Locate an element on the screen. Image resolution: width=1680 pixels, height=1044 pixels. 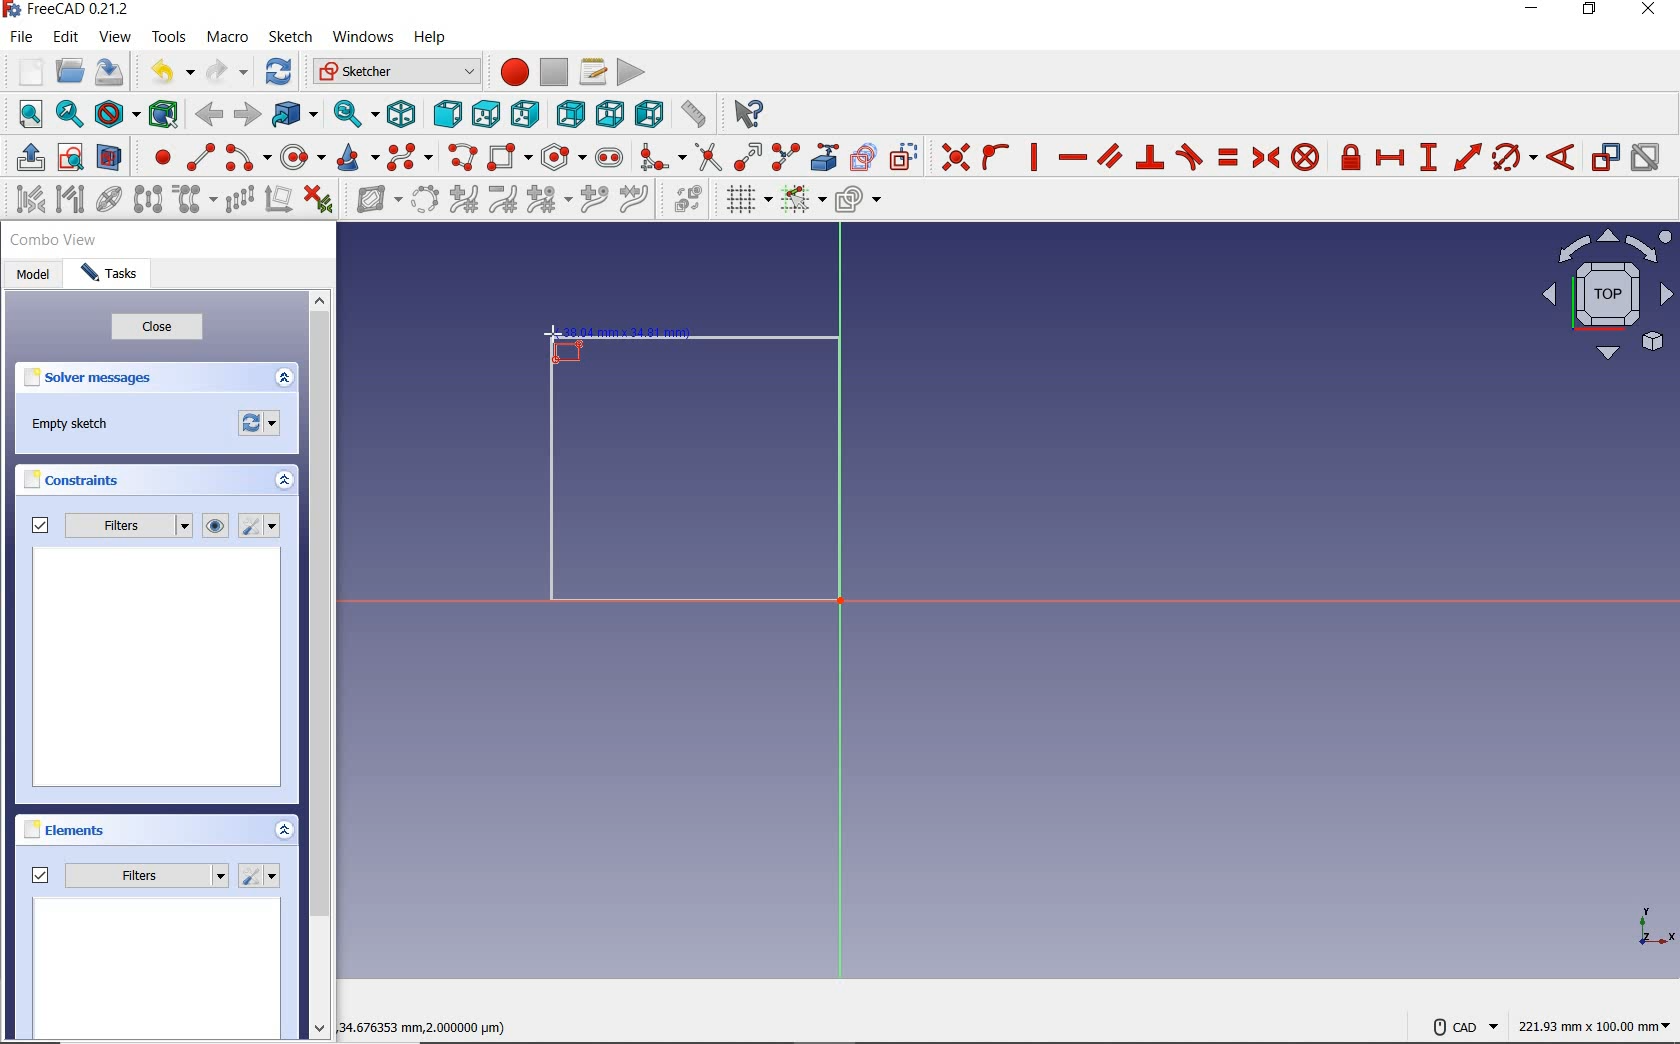
sketch is located at coordinates (292, 37).